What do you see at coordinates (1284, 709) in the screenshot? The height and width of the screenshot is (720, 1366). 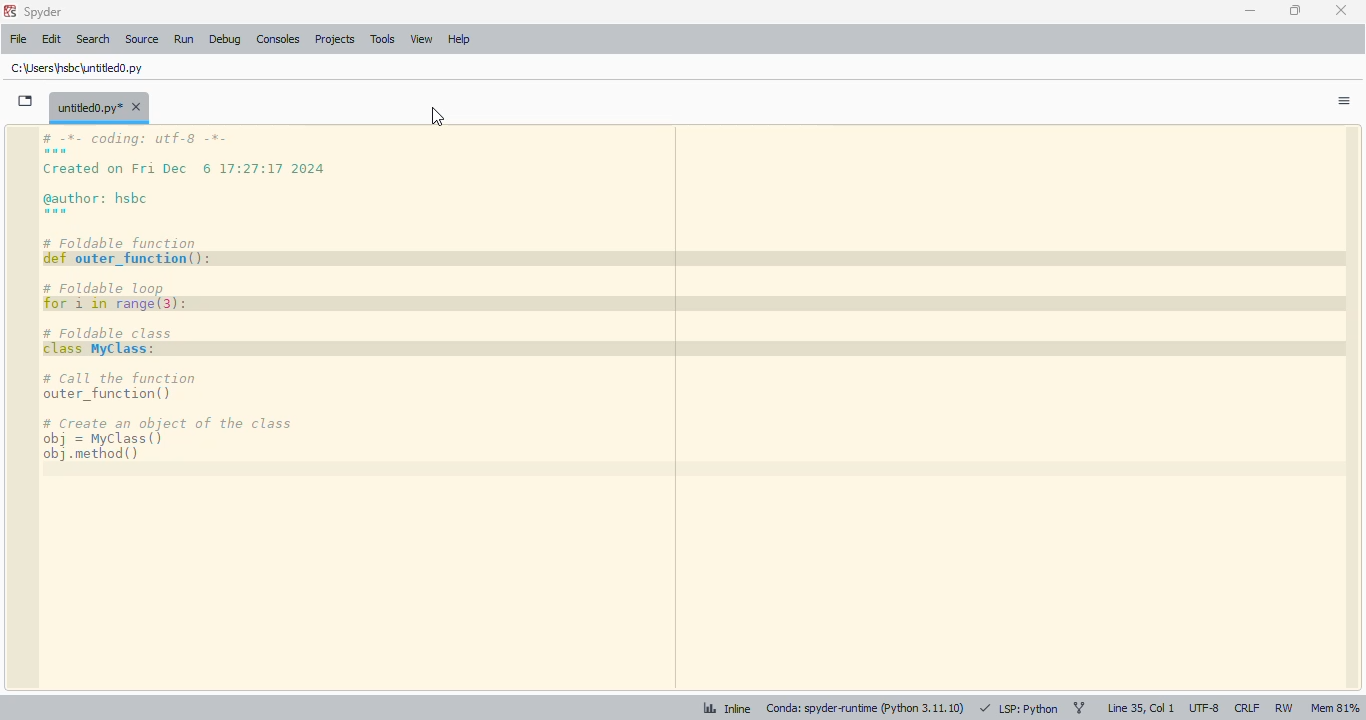 I see `RW` at bounding box center [1284, 709].